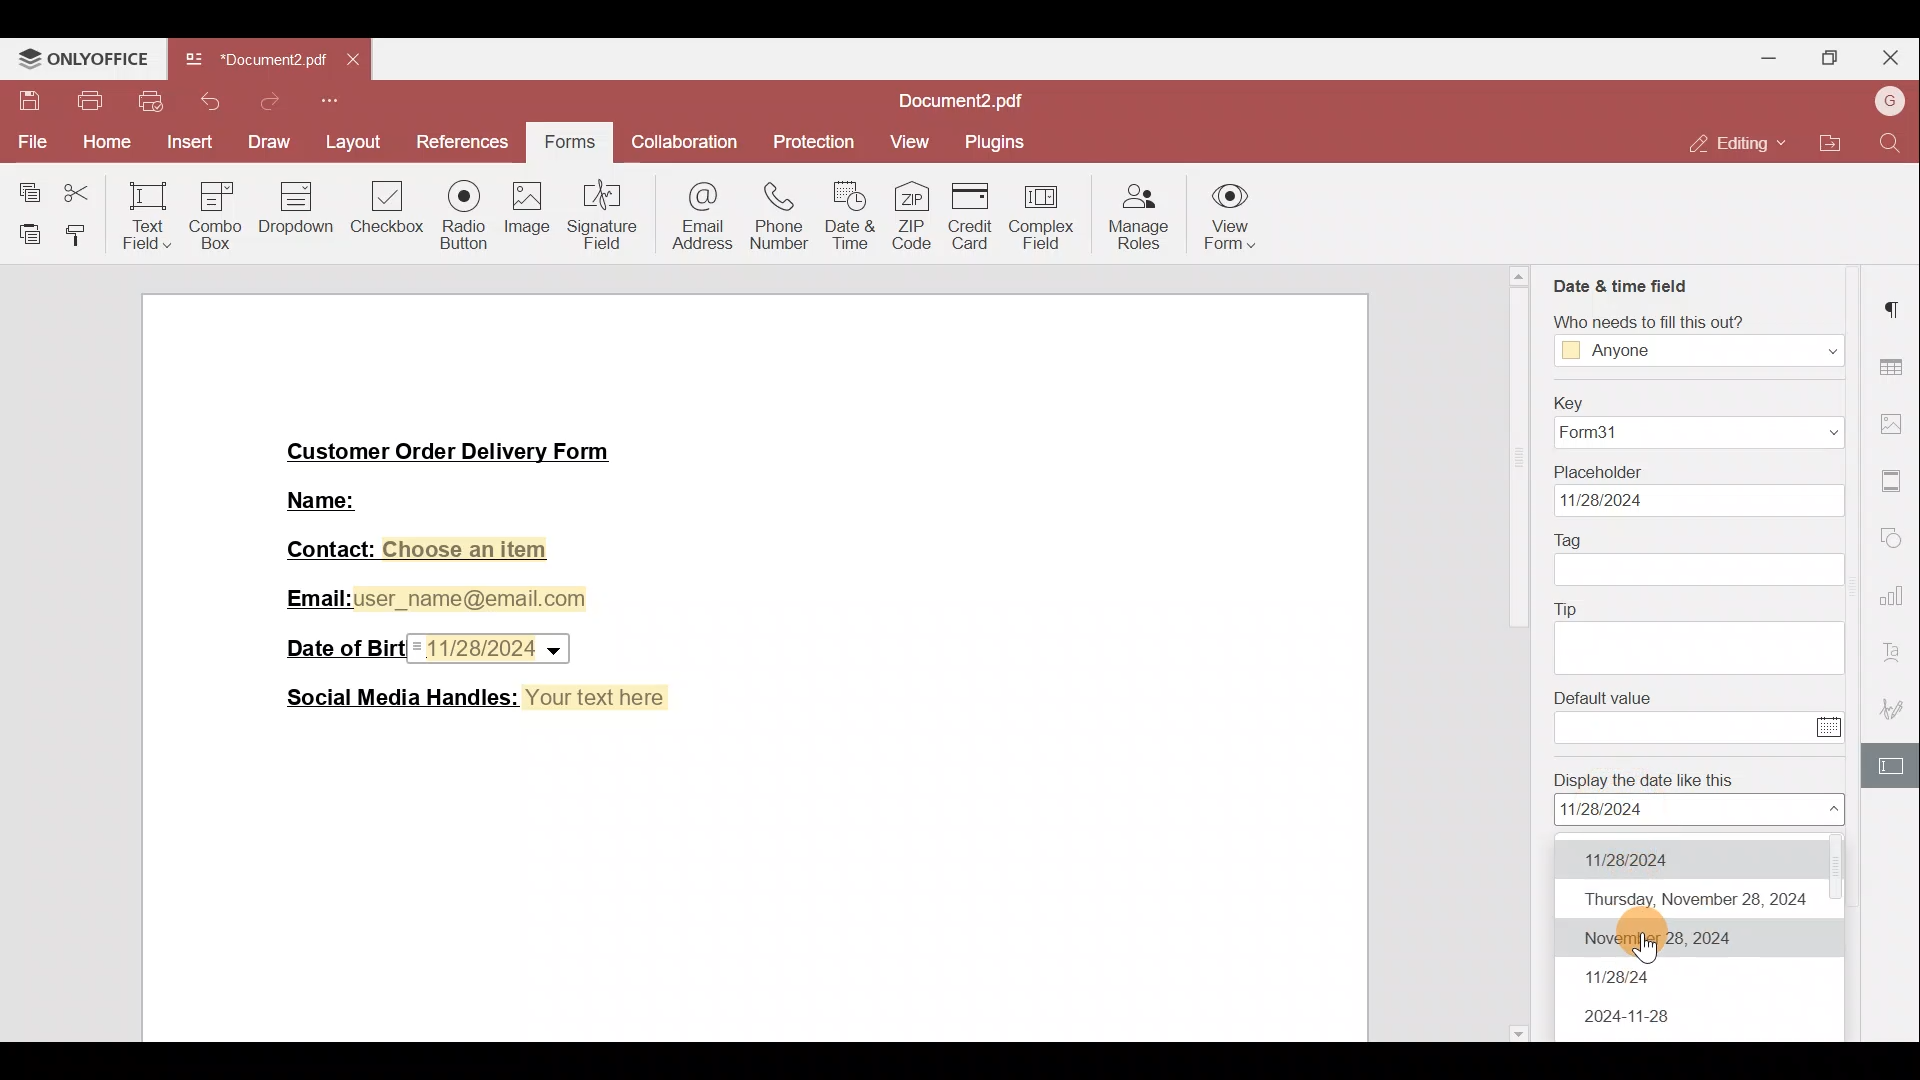 This screenshot has height=1080, width=1920. Describe the element at coordinates (355, 146) in the screenshot. I see `Layout` at that location.